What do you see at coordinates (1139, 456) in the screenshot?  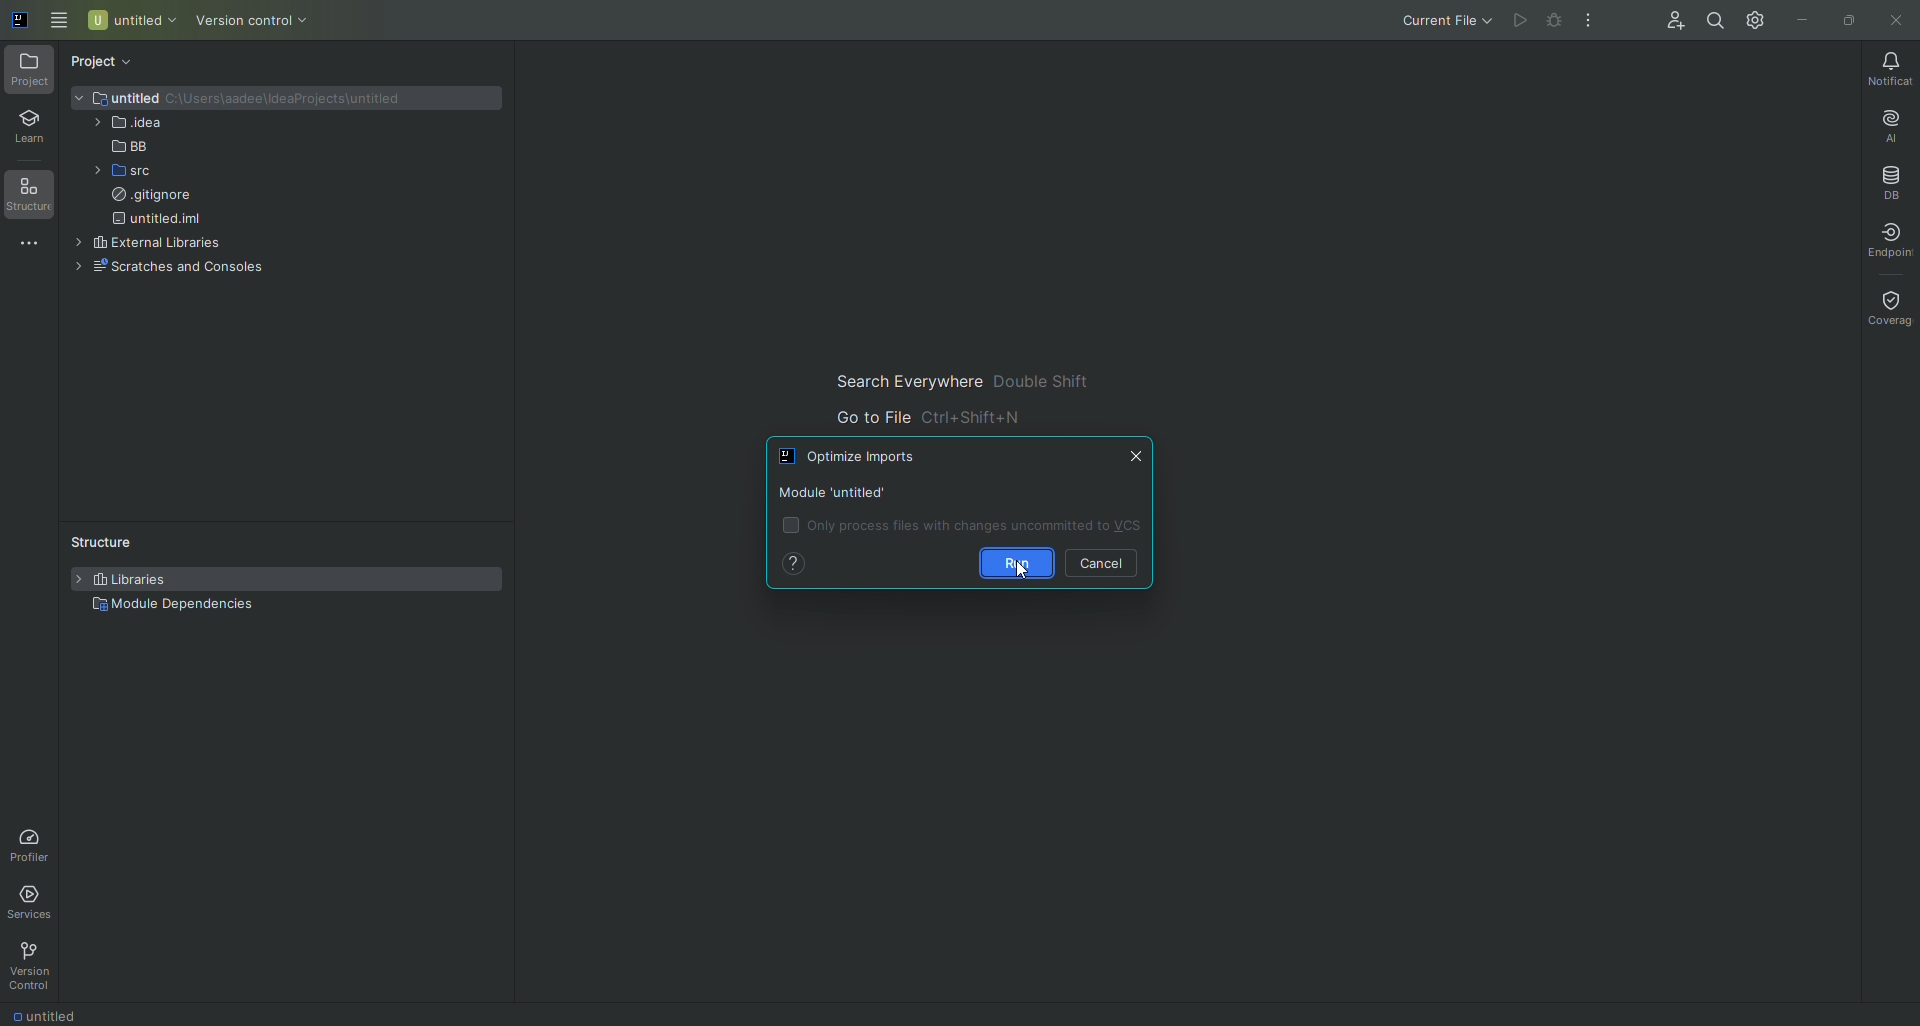 I see `Close` at bounding box center [1139, 456].